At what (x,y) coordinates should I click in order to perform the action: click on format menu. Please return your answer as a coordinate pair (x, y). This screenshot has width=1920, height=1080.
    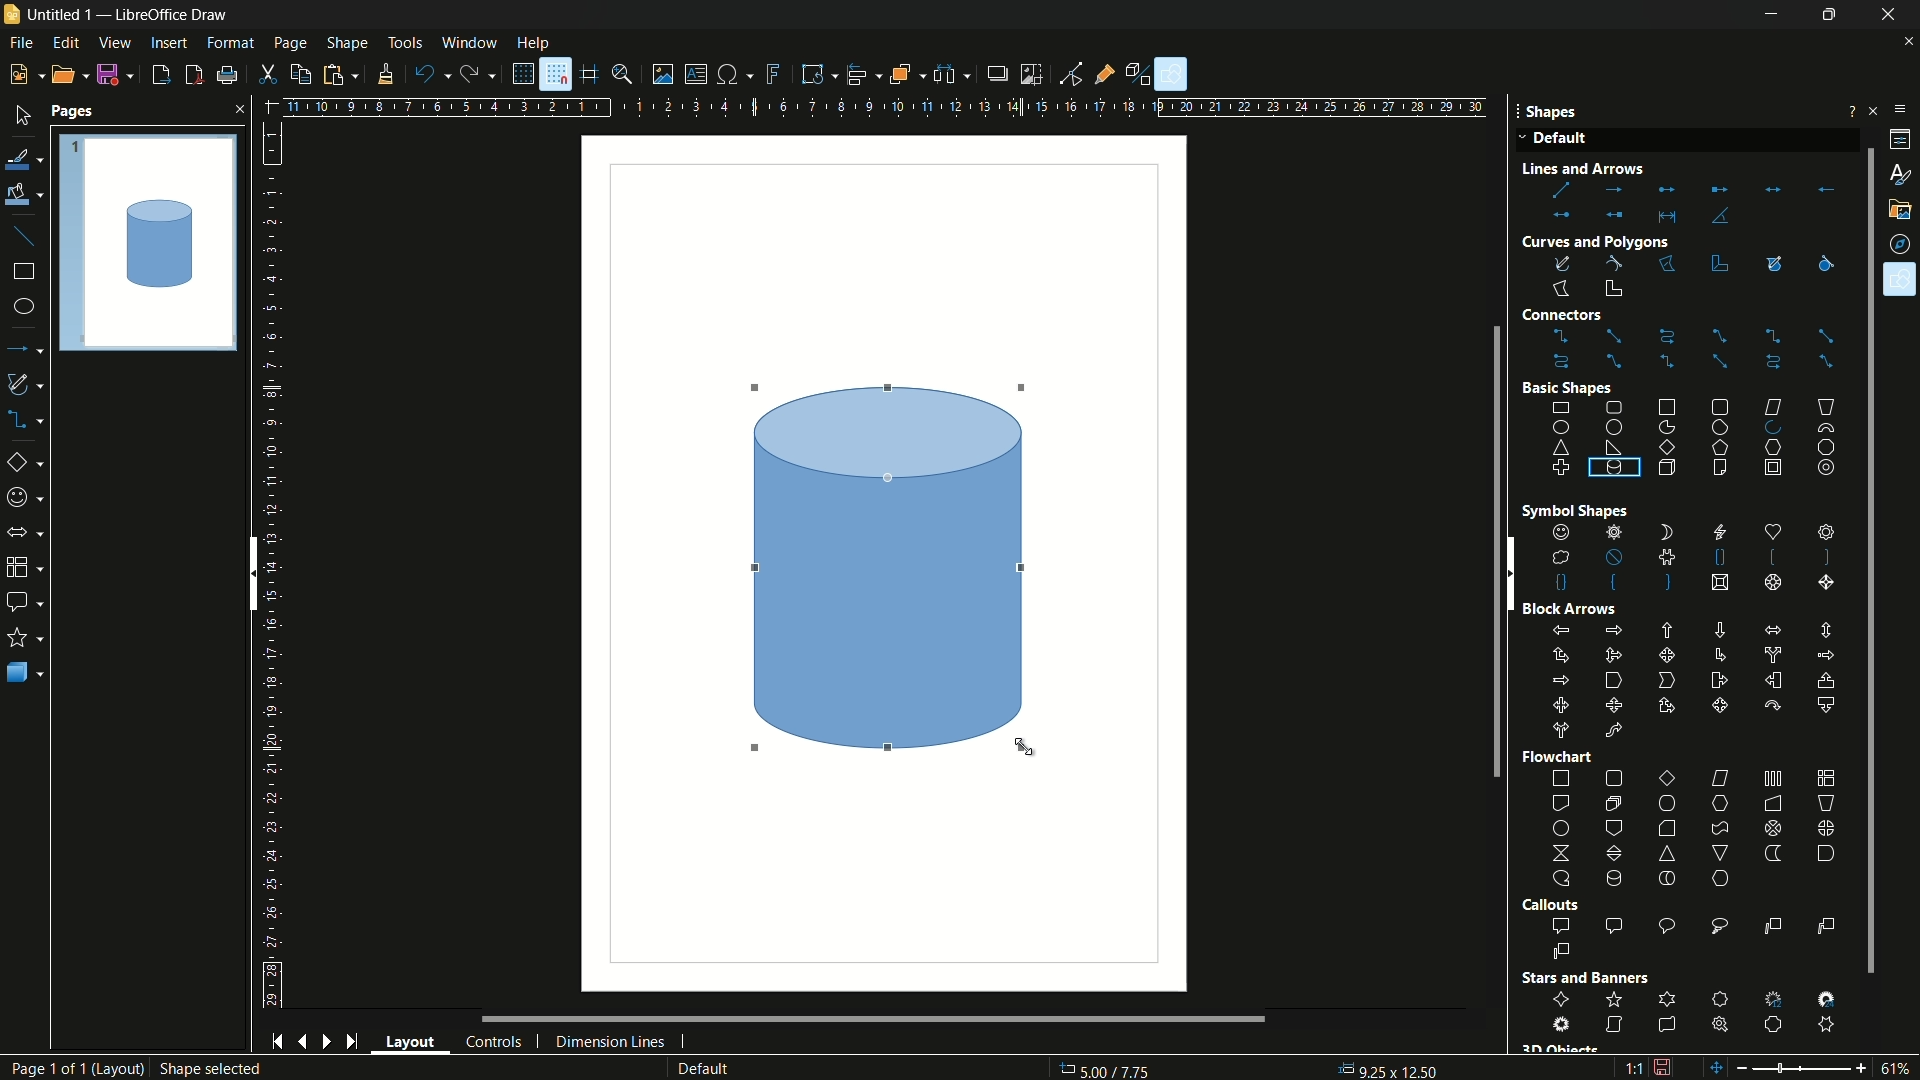
    Looking at the image, I should click on (230, 43).